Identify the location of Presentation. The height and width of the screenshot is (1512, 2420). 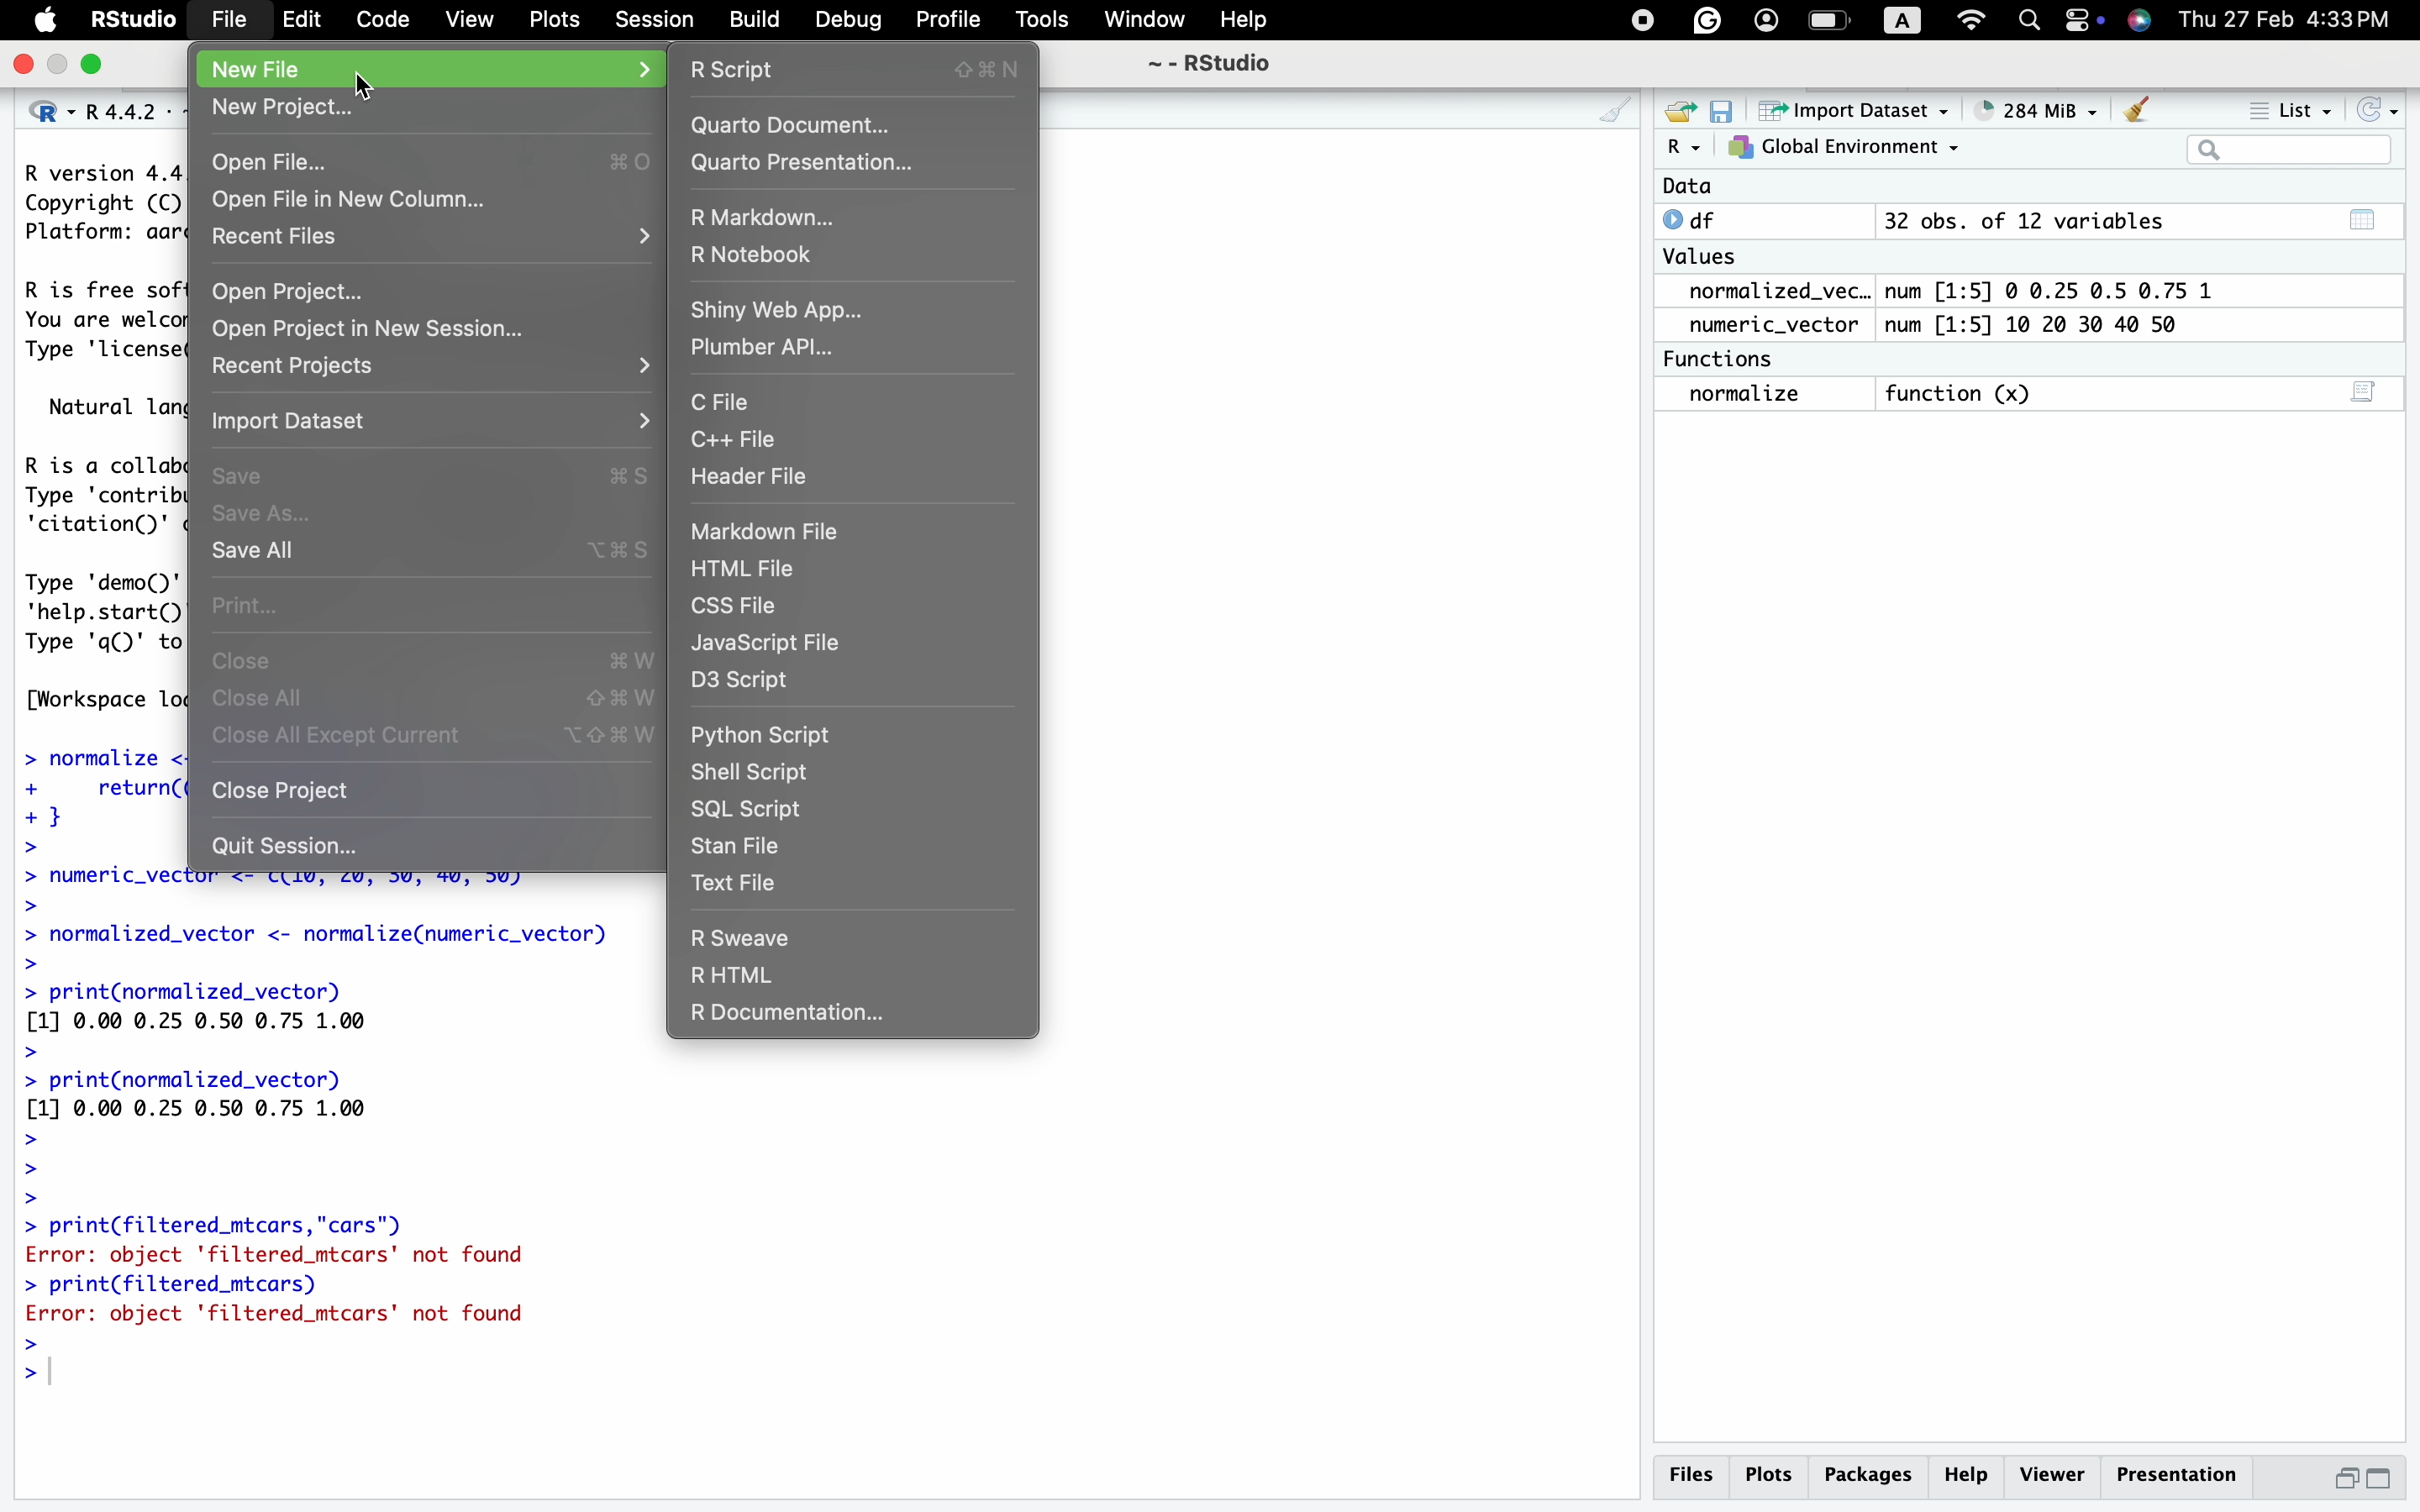
(2174, 1469).